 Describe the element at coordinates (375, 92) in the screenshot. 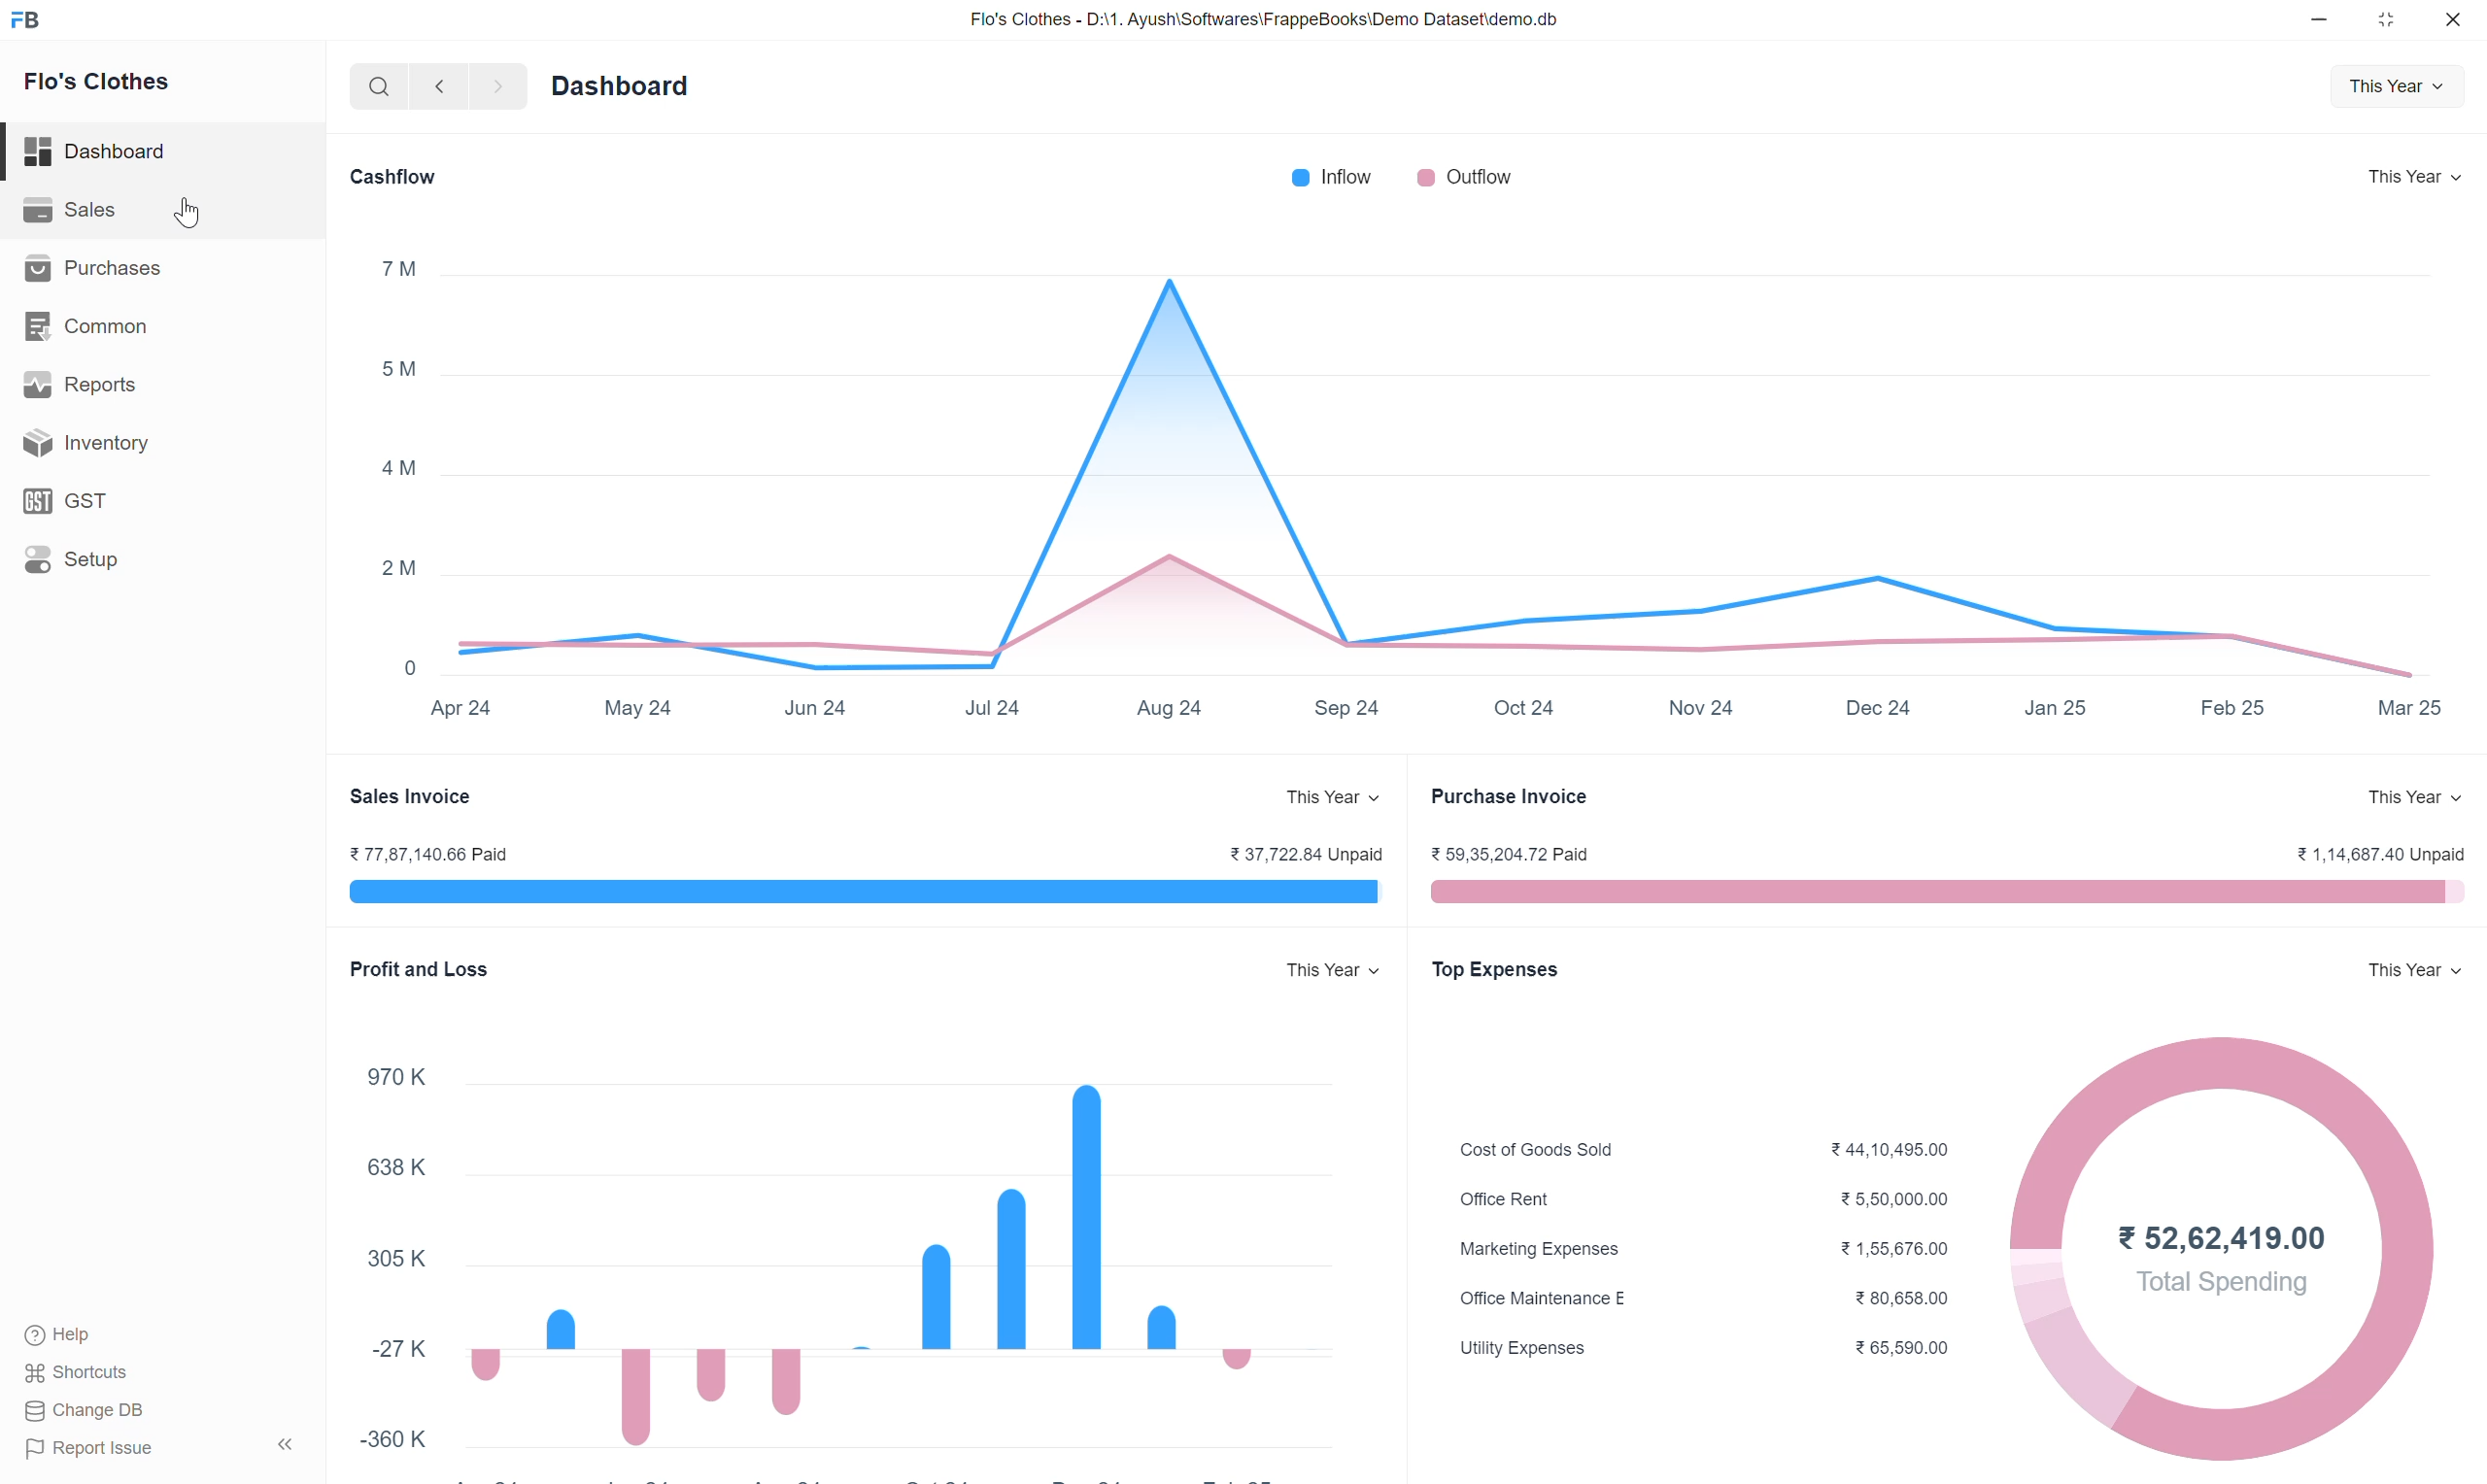

I see `search ` at that location.